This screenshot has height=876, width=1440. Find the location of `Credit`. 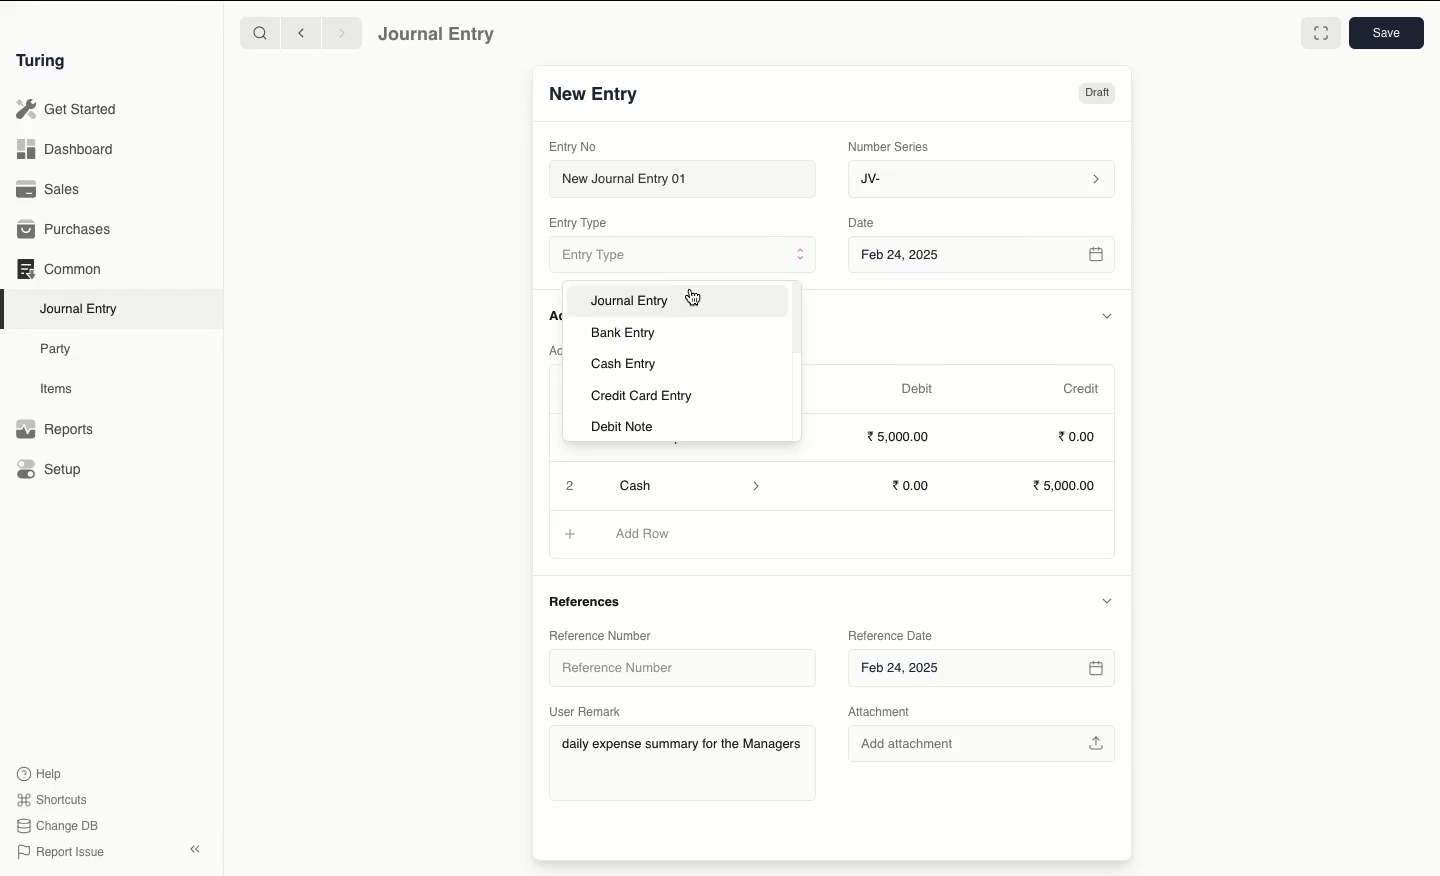

Credit is located at coordinates (1083, 389).